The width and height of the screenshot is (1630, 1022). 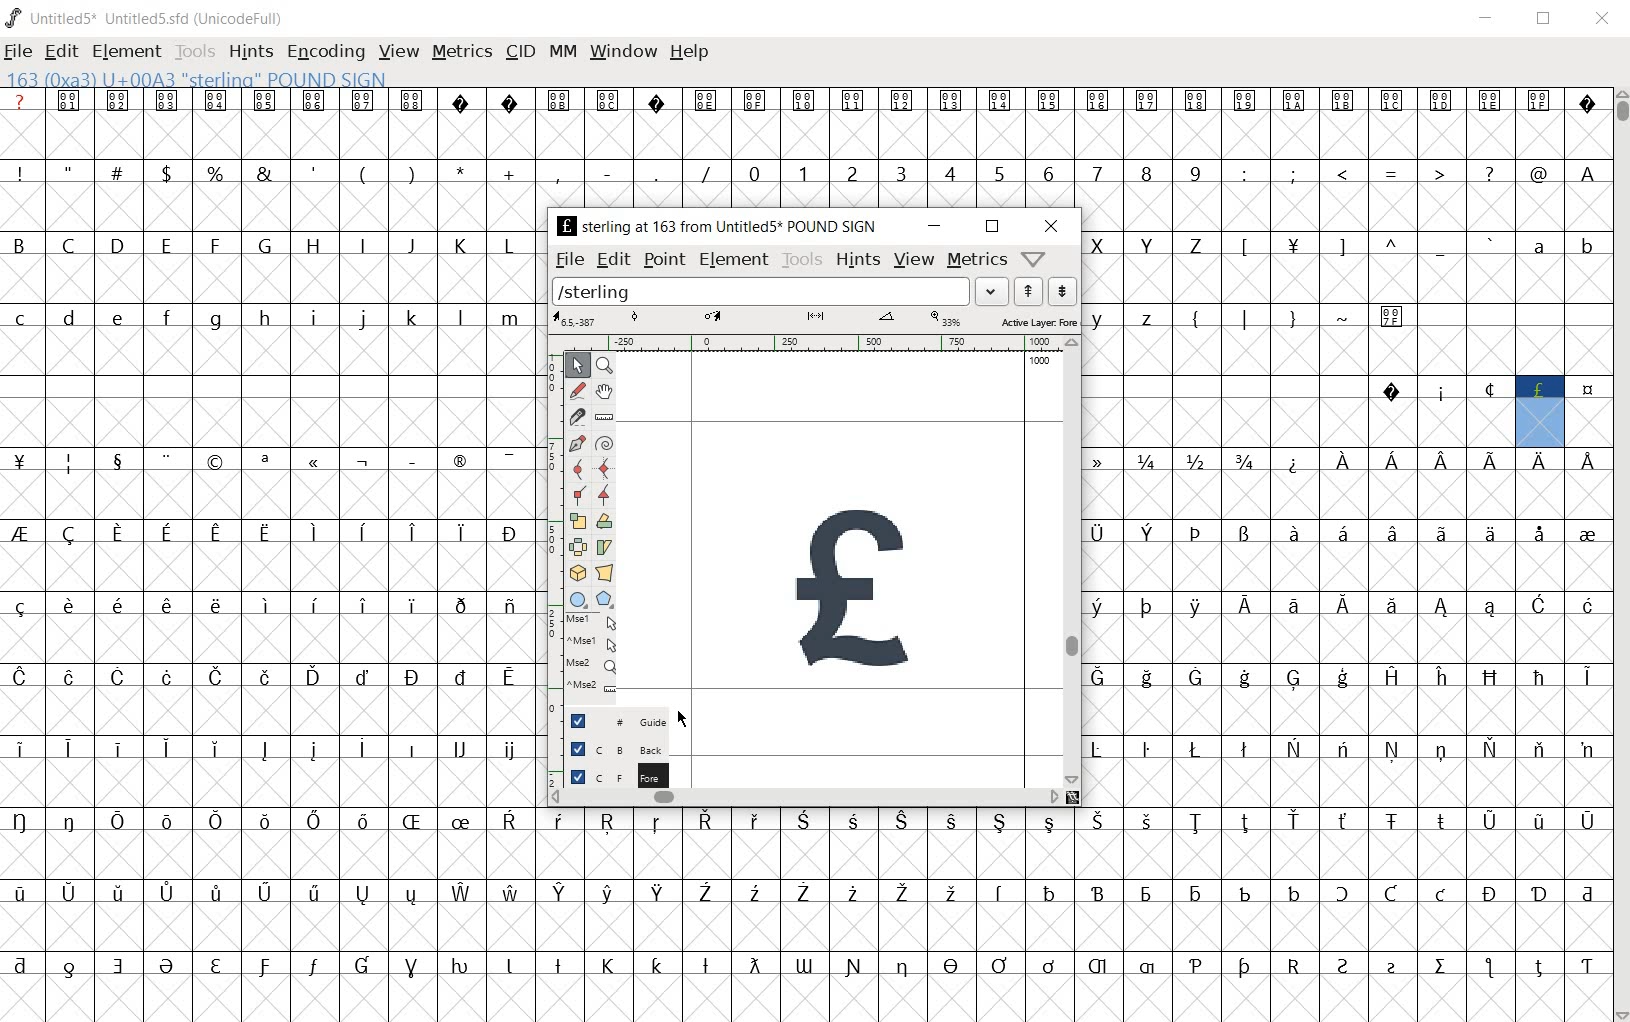 What do you see at coordinates (1146, 678) in the screenshot?
I see `Symbol` at bounding box center [1146, 678].